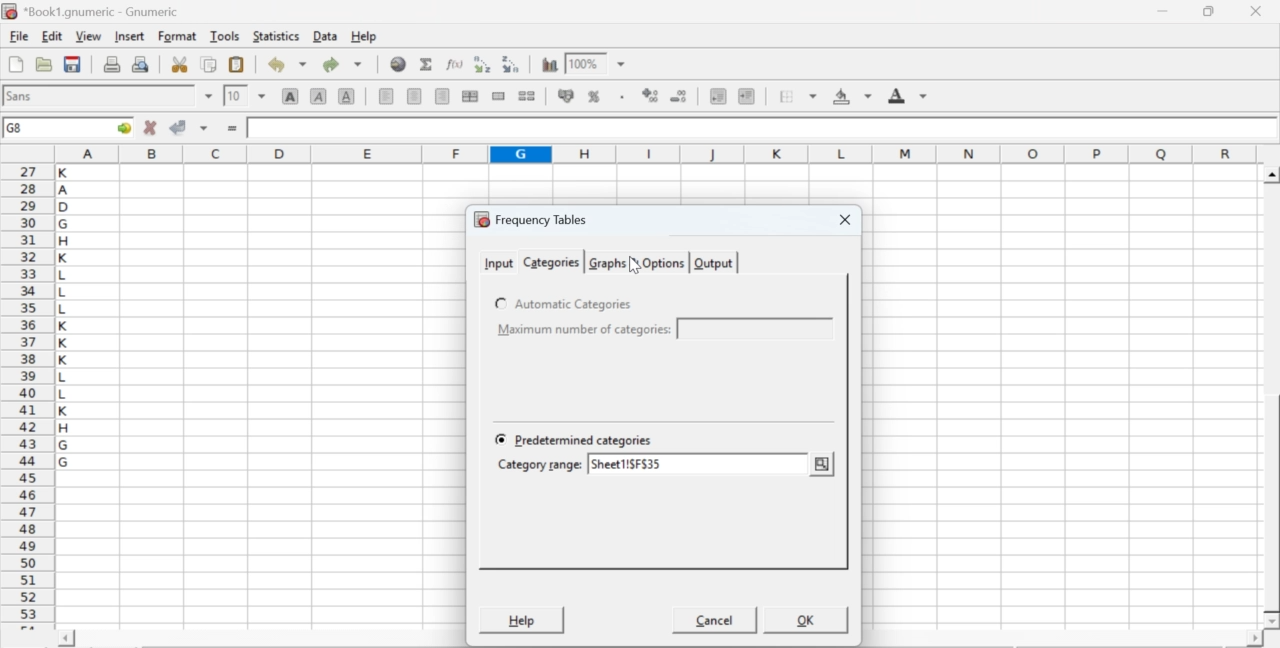  I want to click on restore down, so click(1210, 12).